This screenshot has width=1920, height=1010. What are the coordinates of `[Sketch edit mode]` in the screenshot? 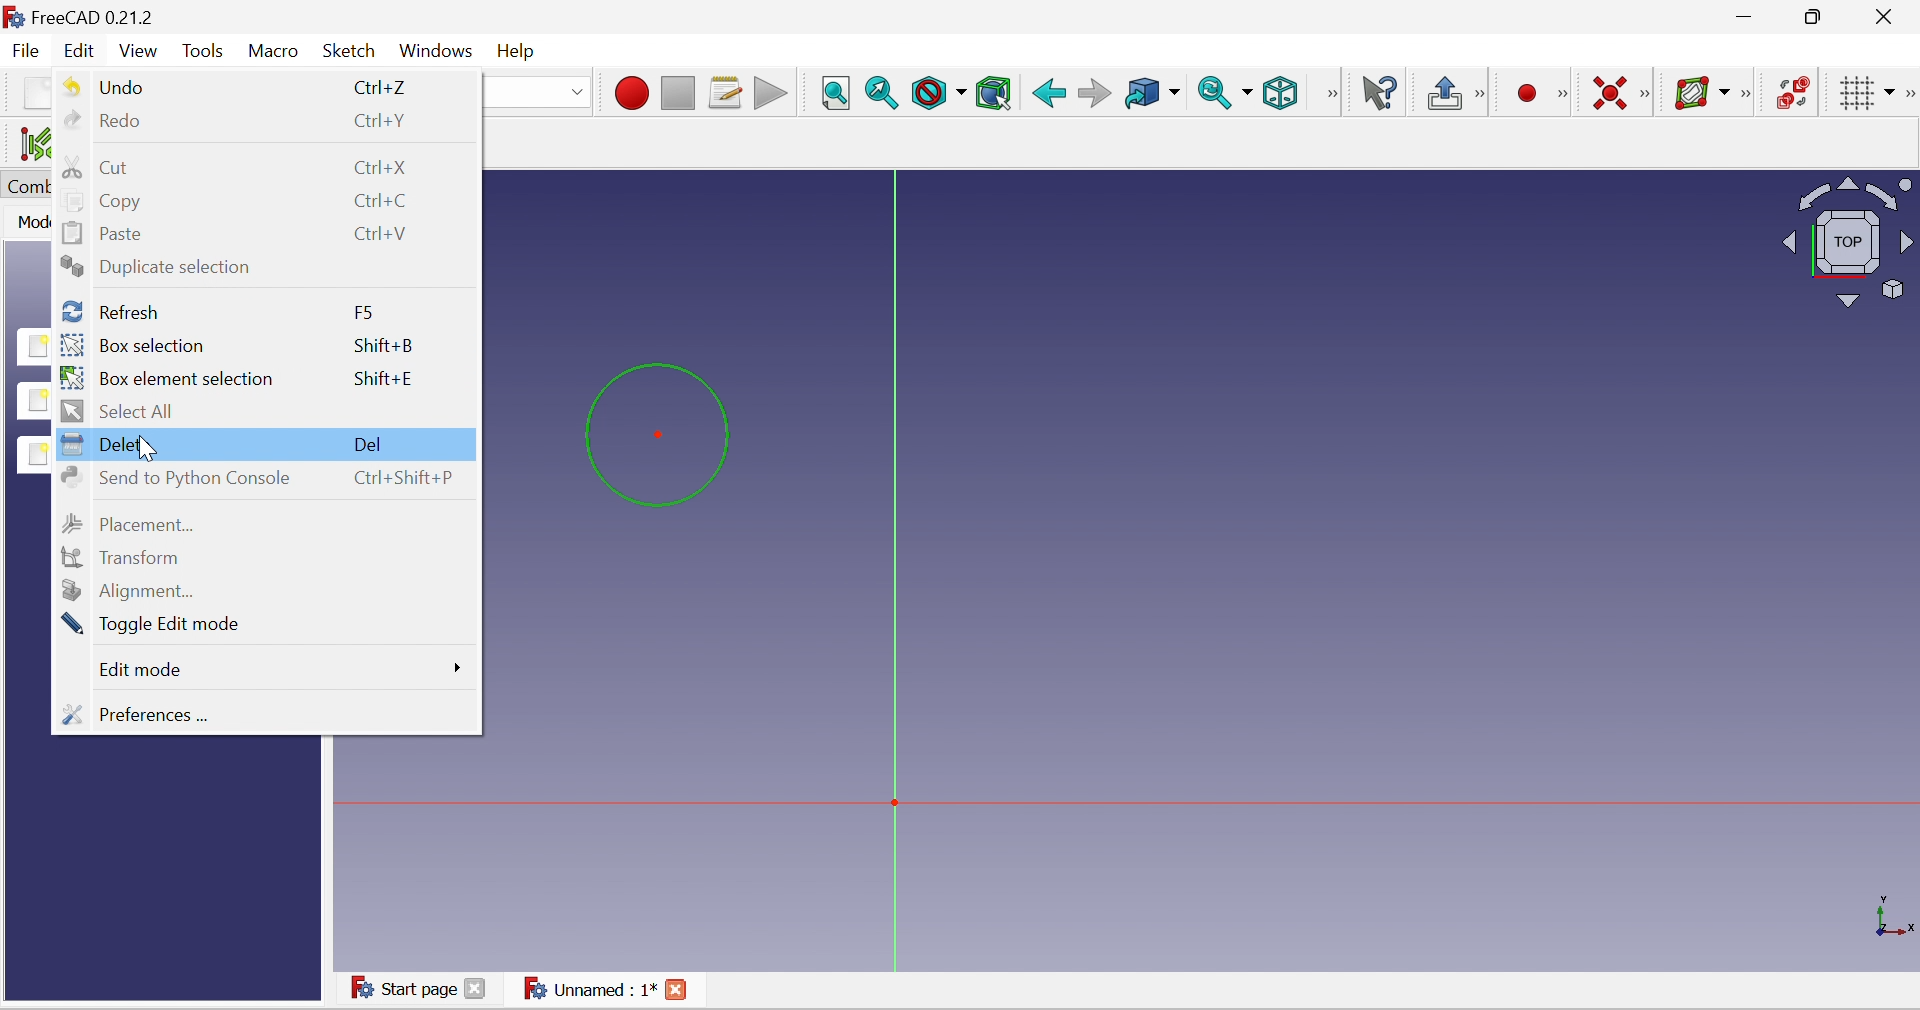 It's located at (1482, 95).